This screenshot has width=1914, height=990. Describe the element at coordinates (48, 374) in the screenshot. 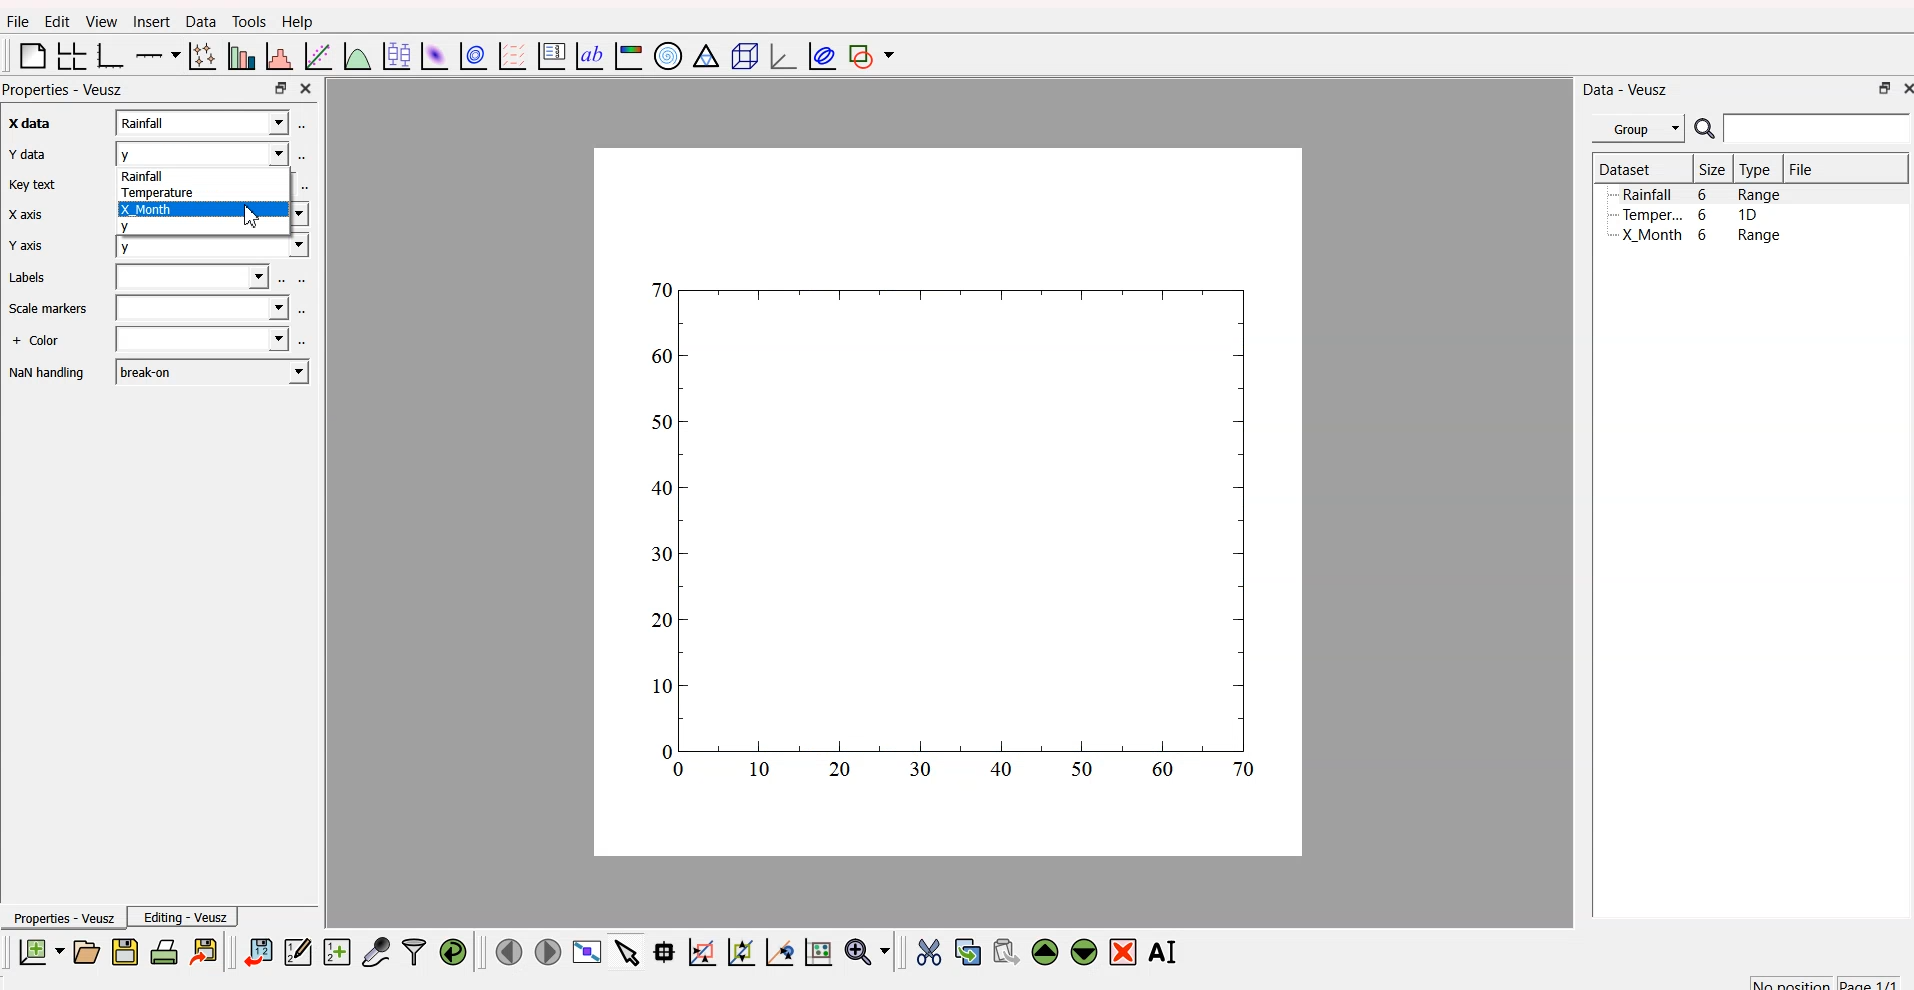

I see `NaN handling` at that location.